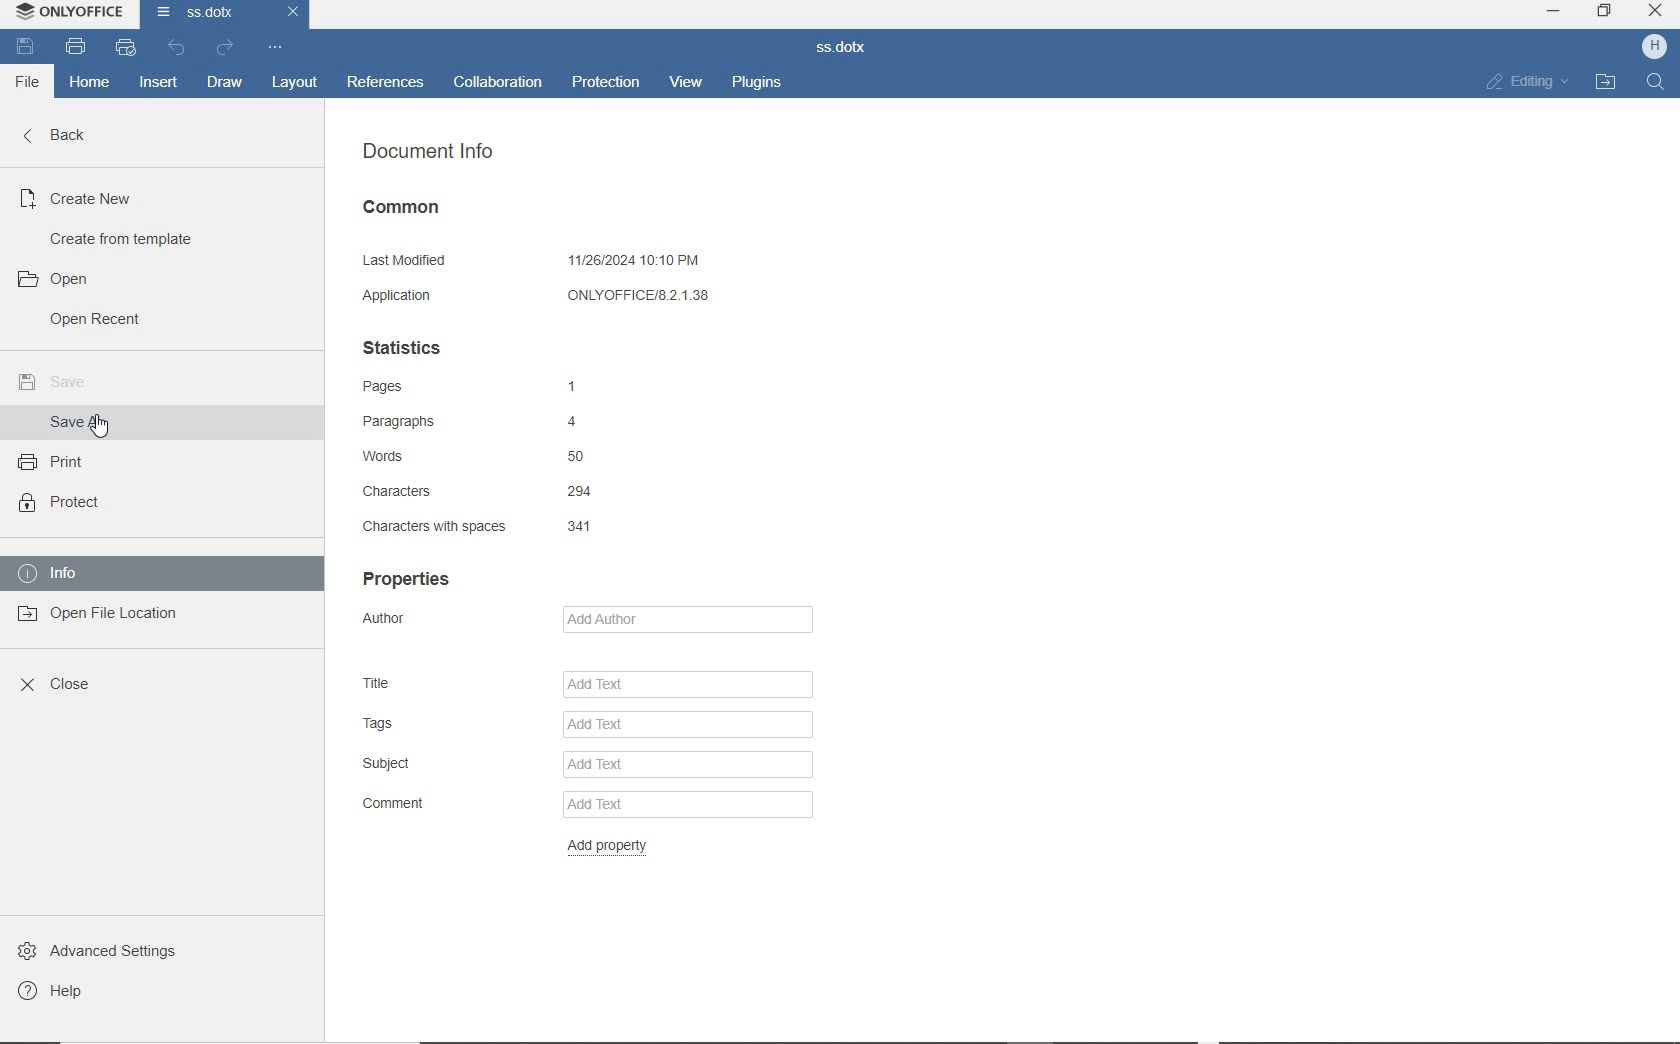 The width and height of the screenshot is (1680, 1044). What do you see at coordinates (62, 575) in the screenshot?
I see `INFO` at bounding box center [62, 575].